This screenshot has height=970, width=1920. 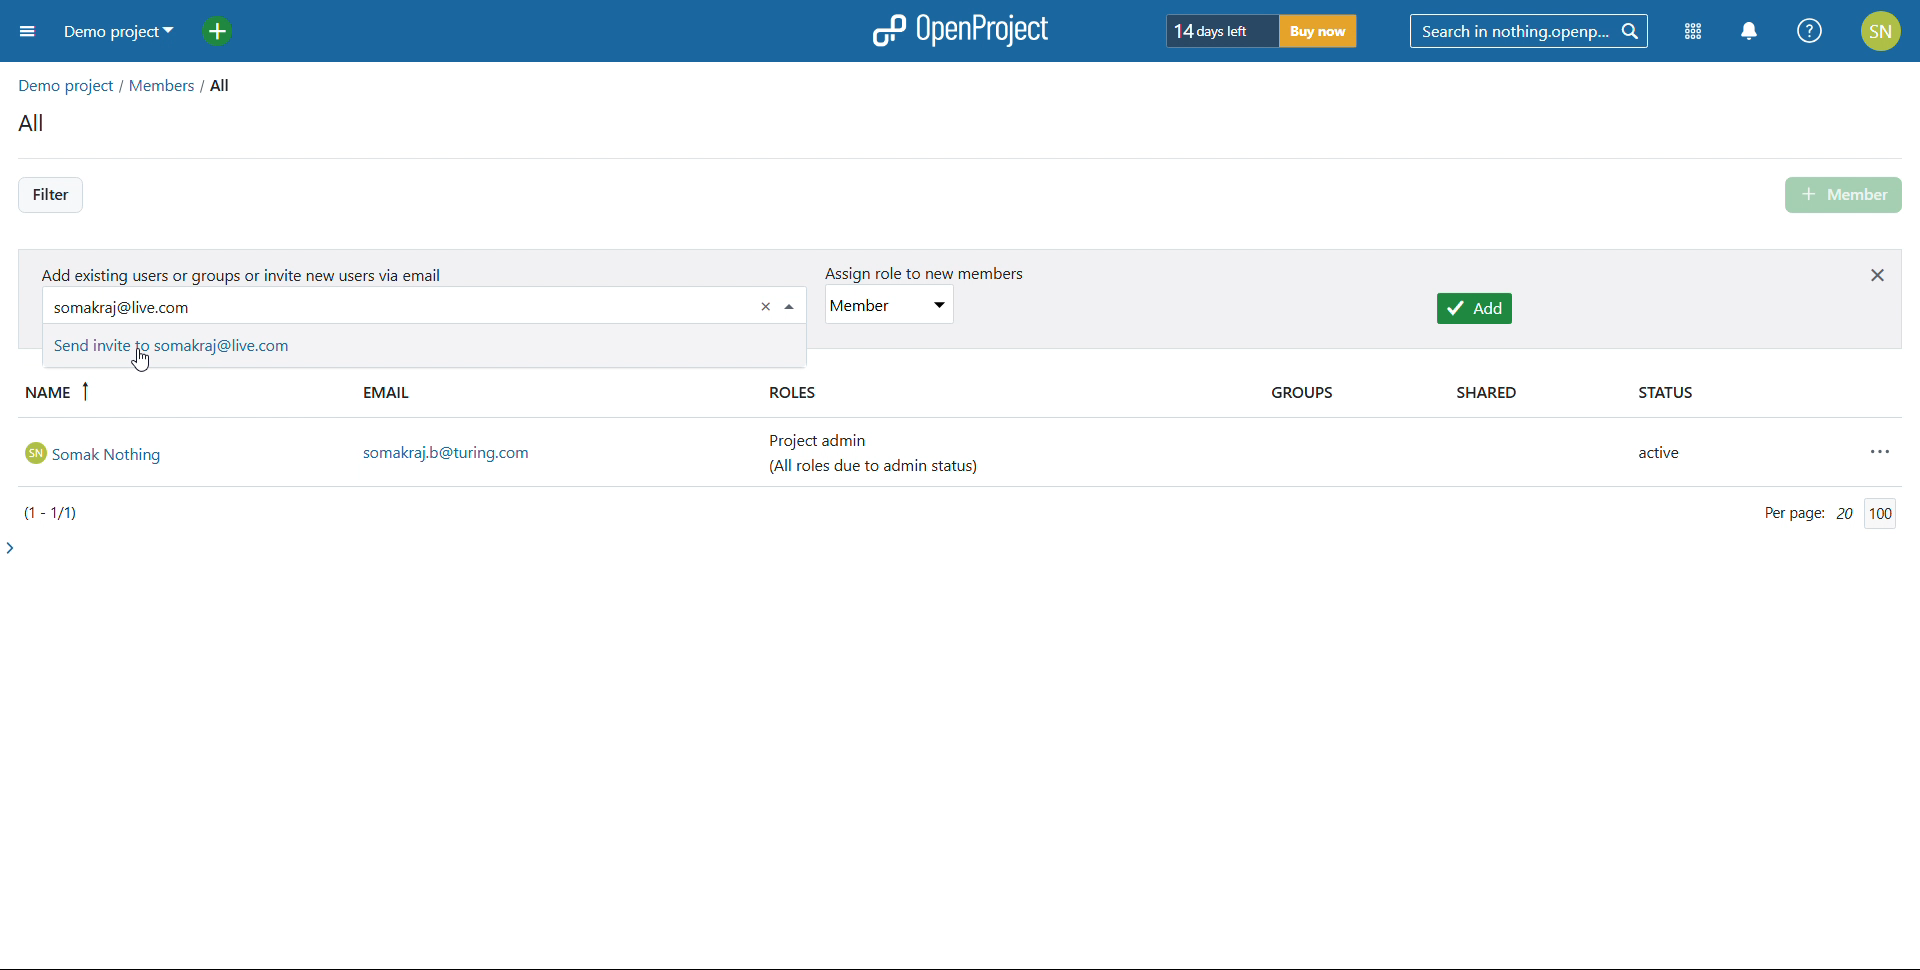 What do you see at coordinates (57, 512) in the screenshot?
I see `(1-1/1)` at bounding box center [57, 512].